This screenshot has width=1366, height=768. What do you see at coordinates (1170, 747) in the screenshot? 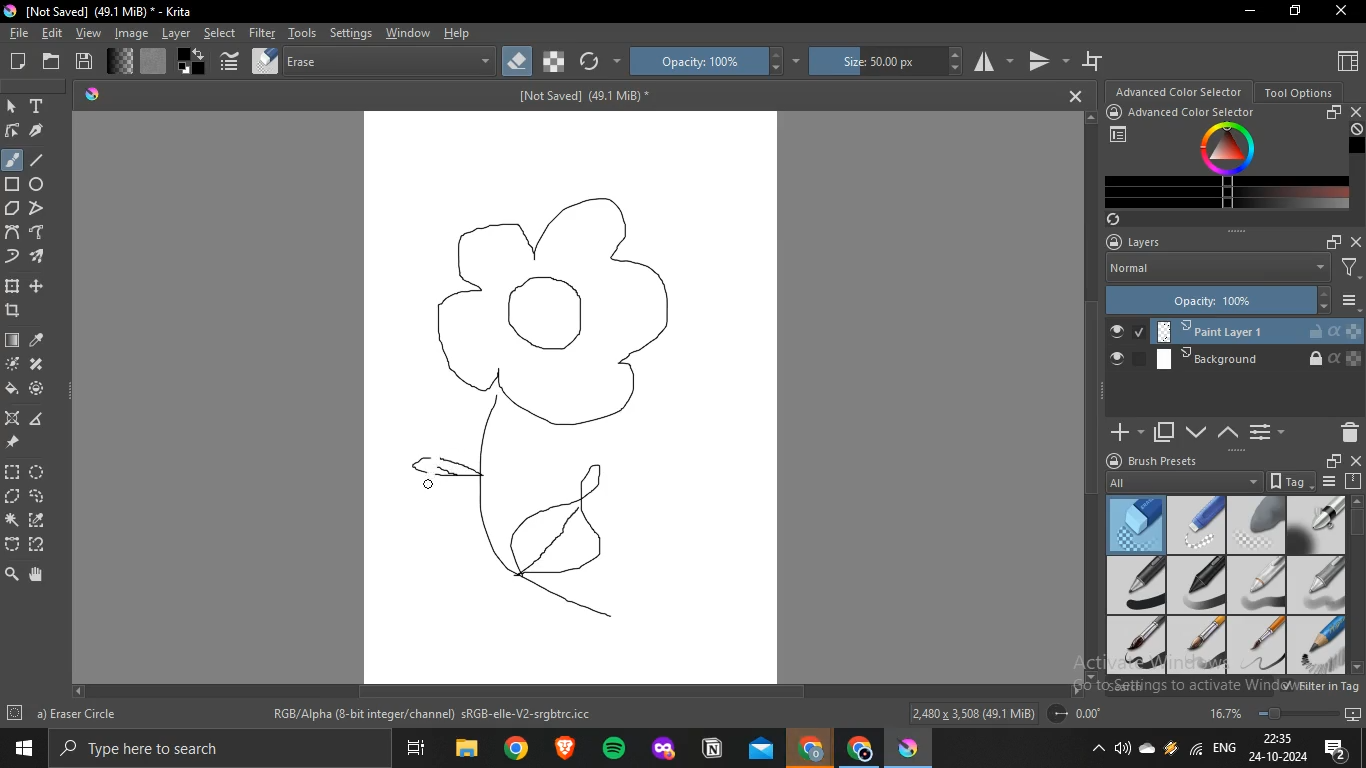
I see `Charge` at bounding box center [1170, 747].